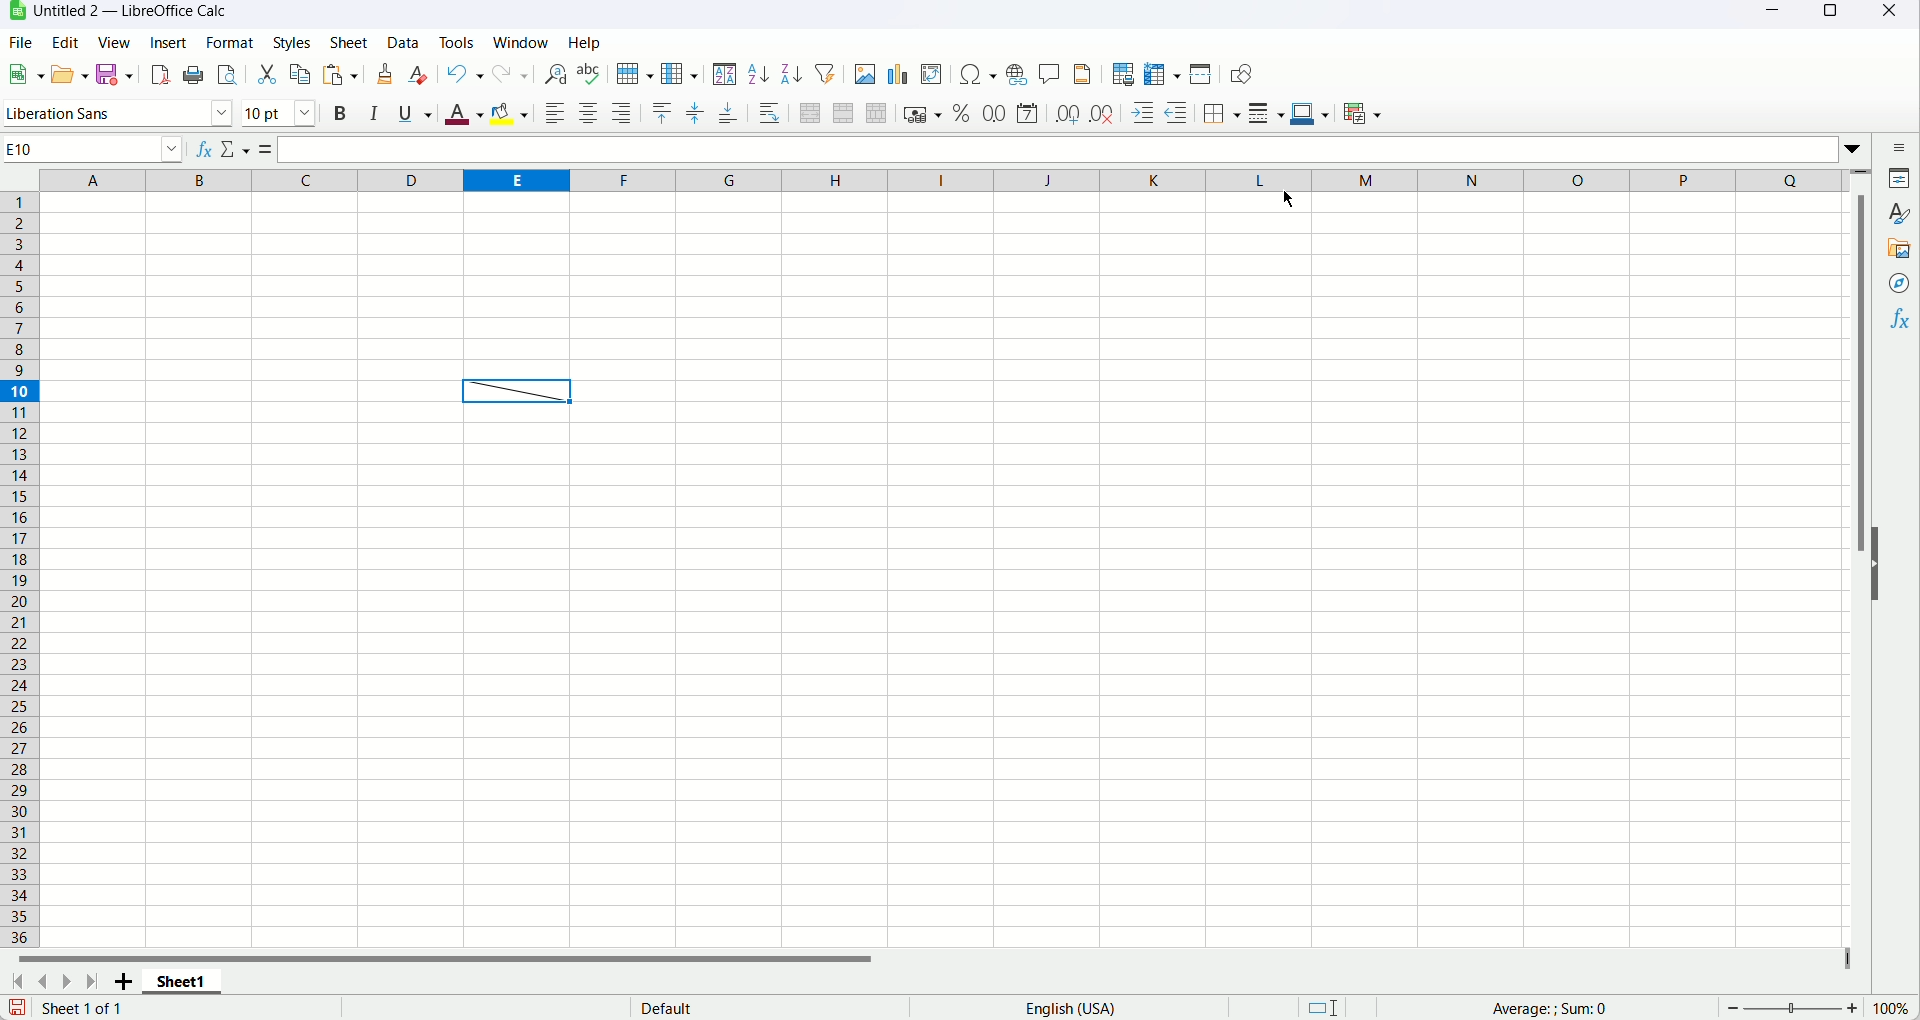  Describe the element at coordinates (1898, 251) in the screenshot. I see `Gallery` at that location.